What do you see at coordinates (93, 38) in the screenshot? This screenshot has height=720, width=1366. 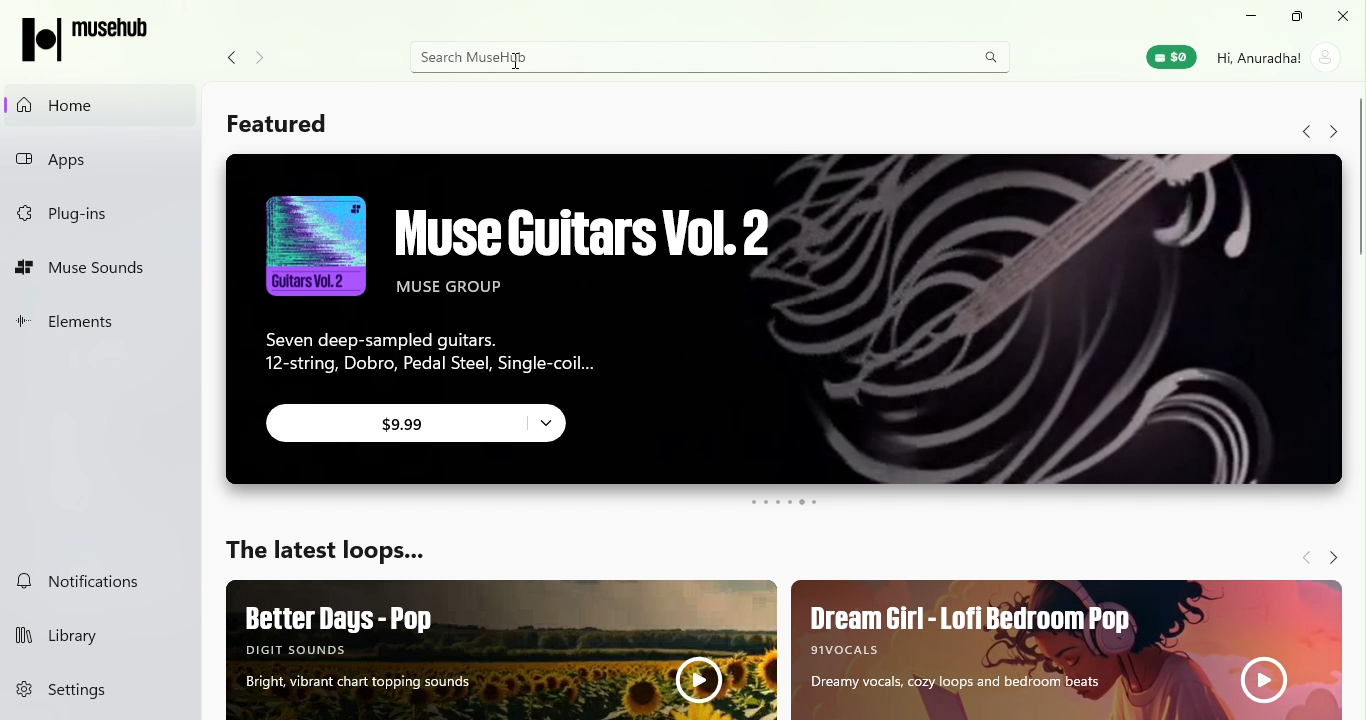 I see `MuseHub` at bounding box center [93, 38].